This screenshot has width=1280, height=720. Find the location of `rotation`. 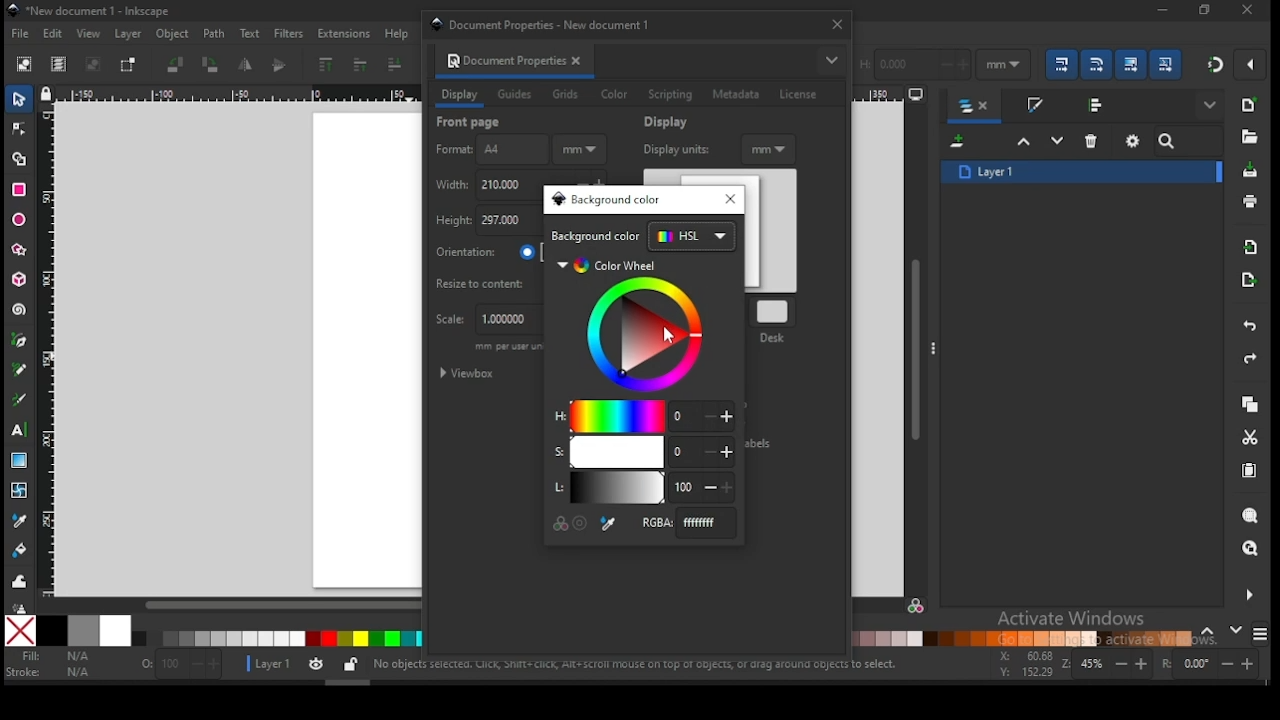

rotation is located at coordinates (1214, 664).